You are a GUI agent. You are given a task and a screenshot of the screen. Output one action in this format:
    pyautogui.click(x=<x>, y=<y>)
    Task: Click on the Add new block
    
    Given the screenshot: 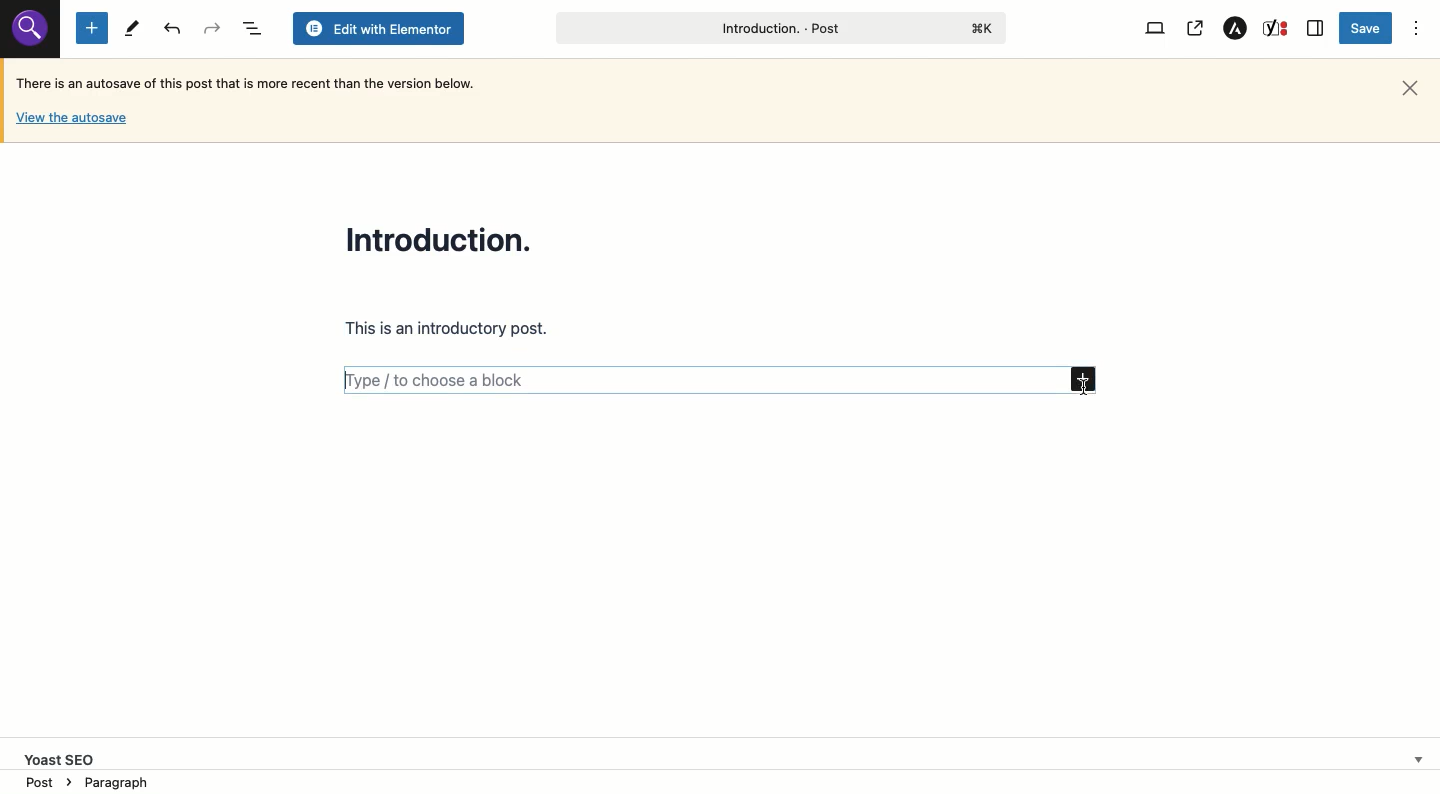 What is the action you would take?
    pyautogui.click(x=1085, y=381)
    